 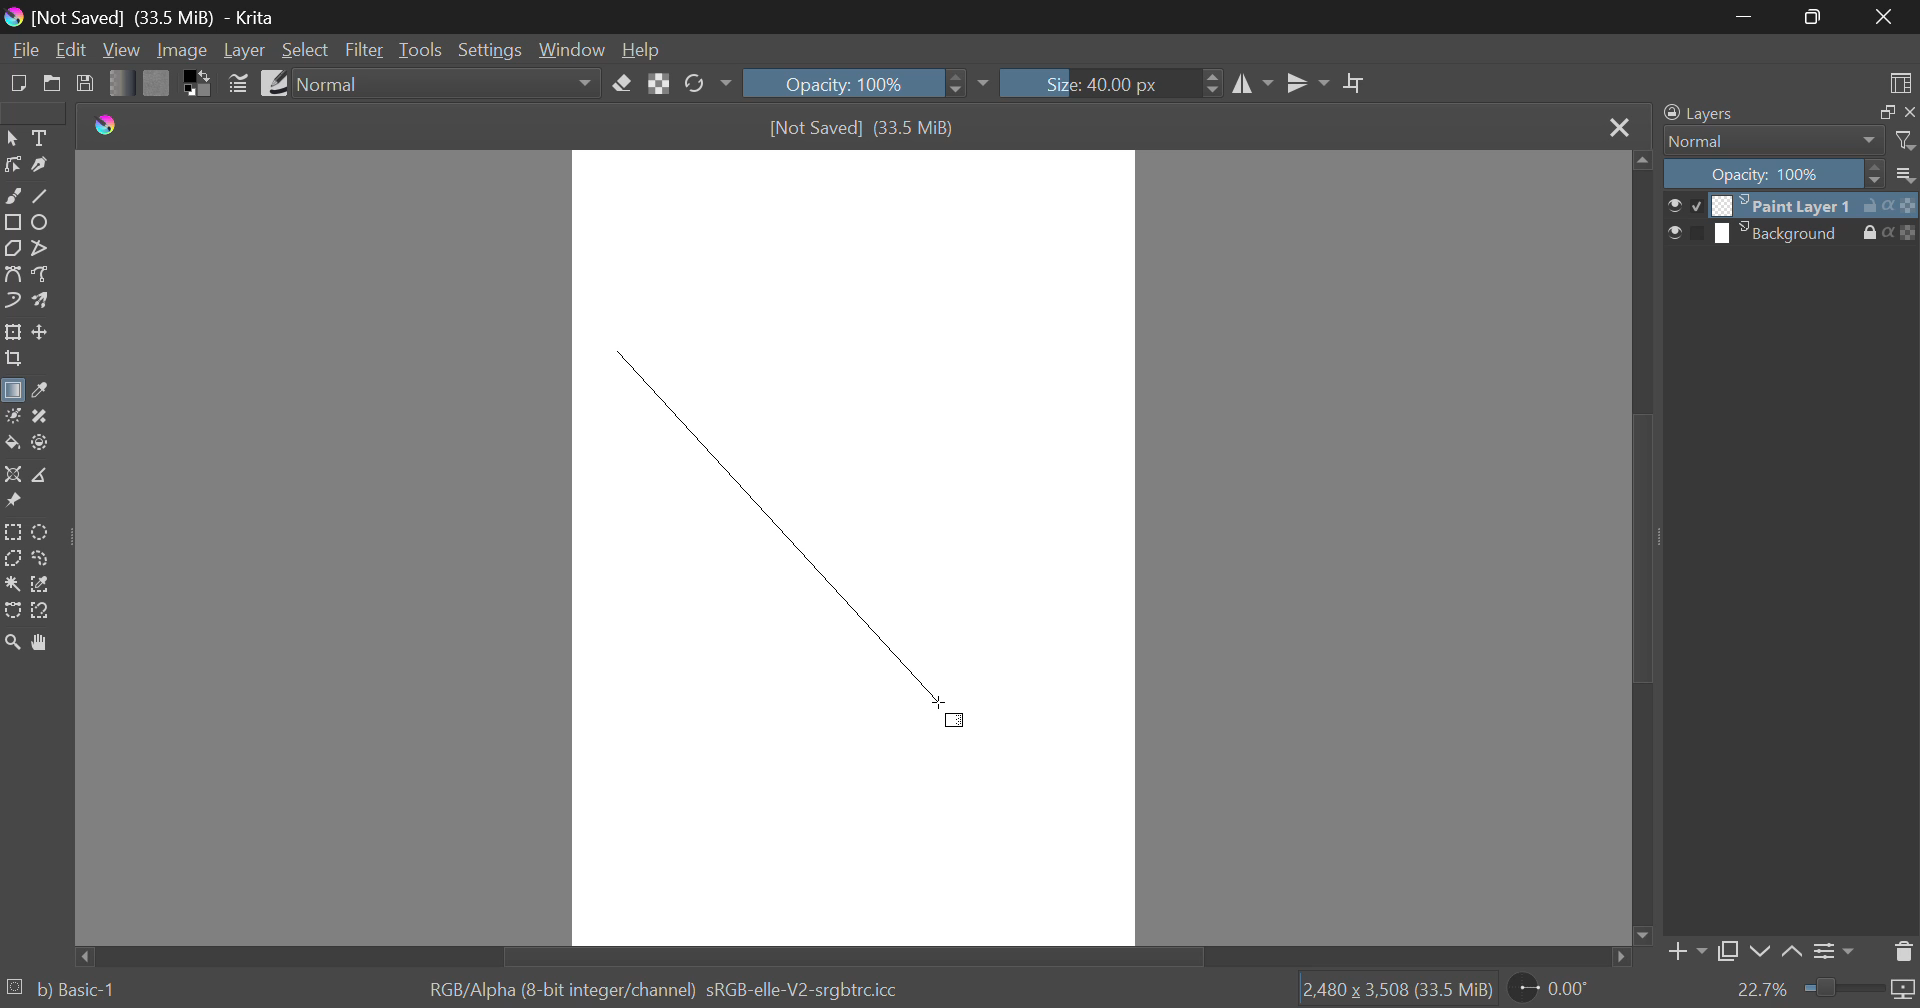 I want to click on Transform Layer, so click(x=12, y=332).